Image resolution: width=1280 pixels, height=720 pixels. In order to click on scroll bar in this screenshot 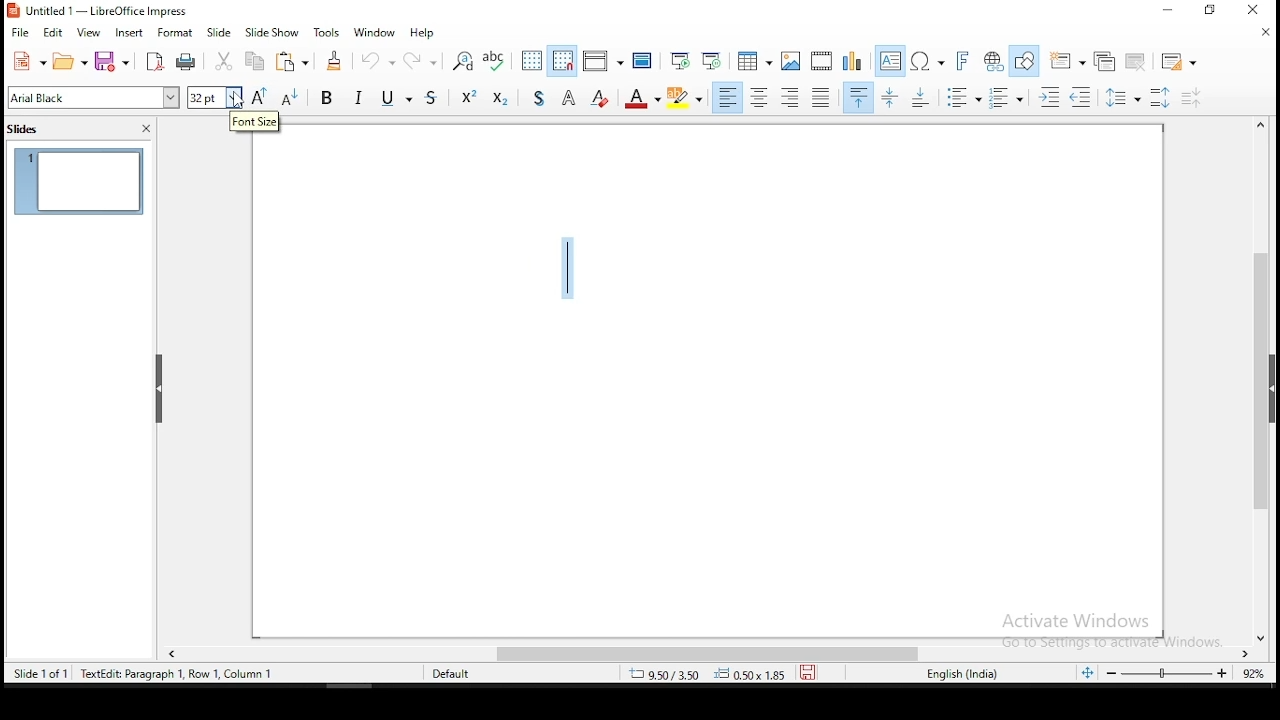, I will do `click(1263, 380)`.